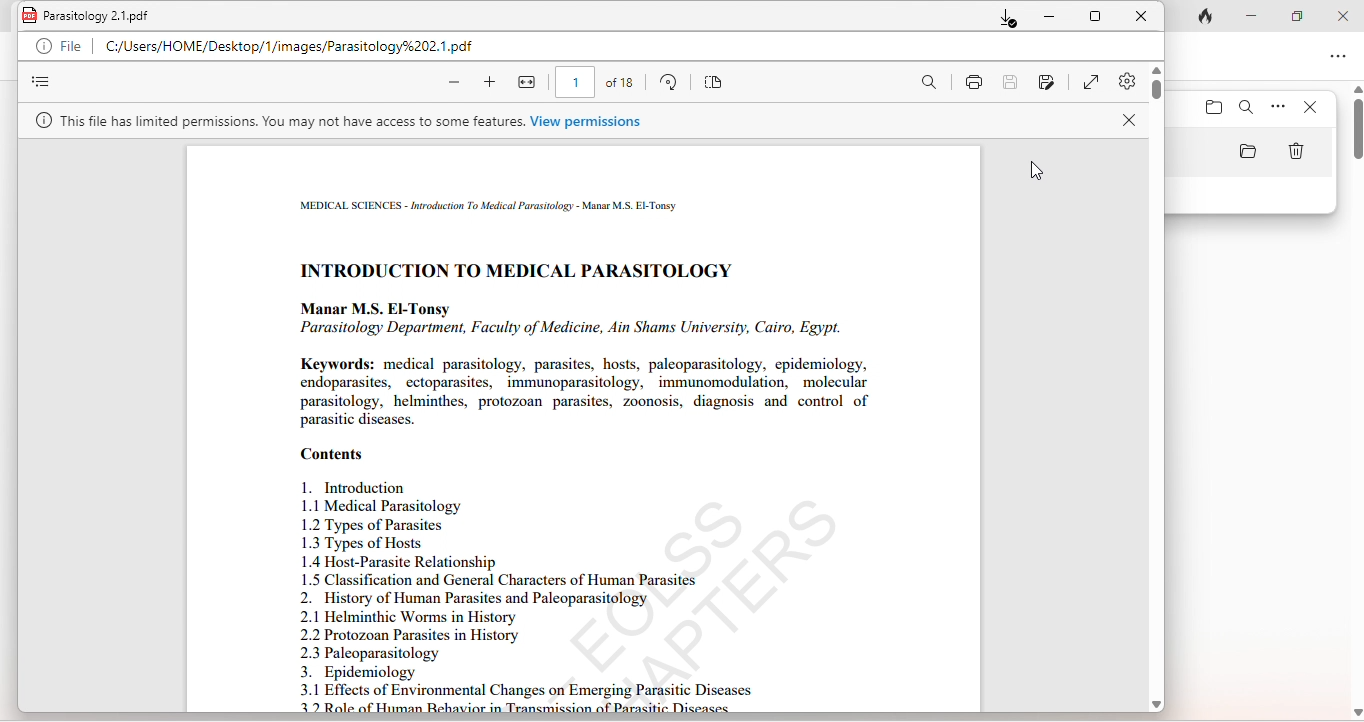  I want to click on track tab, so click(1207, 17).